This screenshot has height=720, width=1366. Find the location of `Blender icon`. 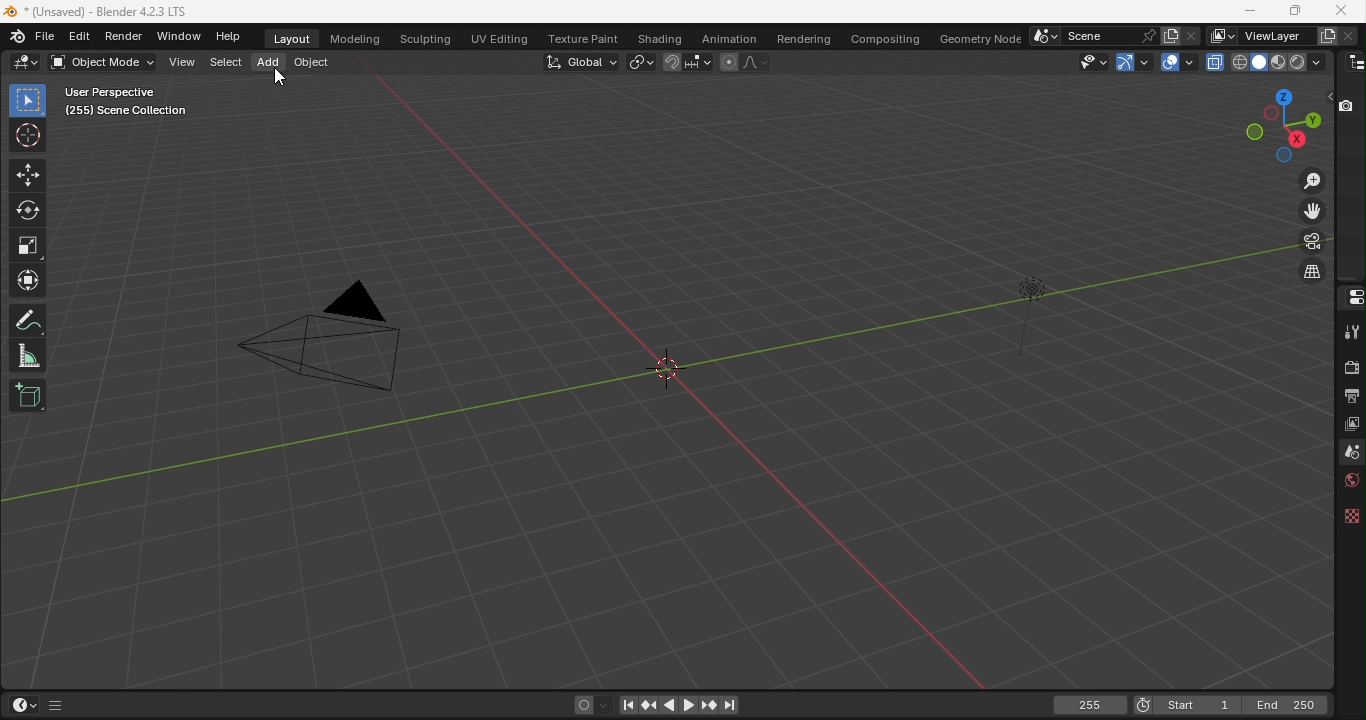

Blender icon is located at coordinates (18, 36).